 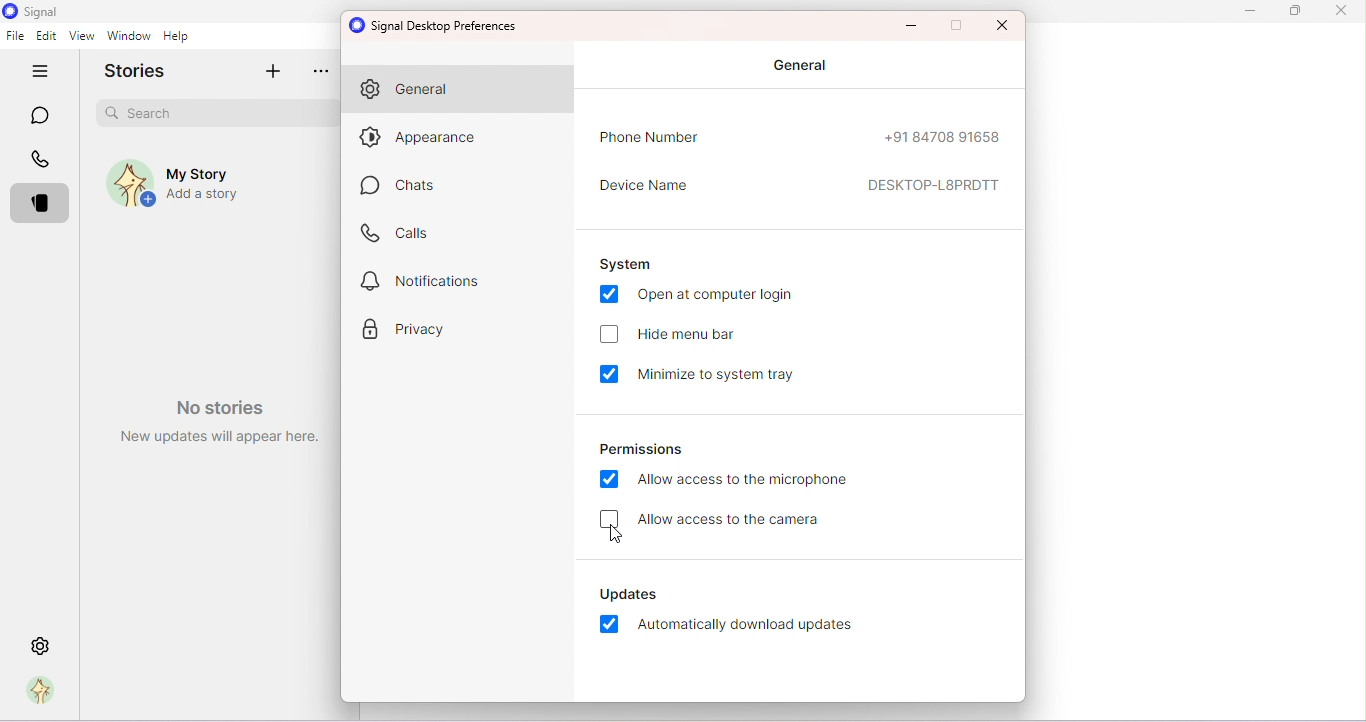 I want to click on Device name, so click(x=800, y=186).